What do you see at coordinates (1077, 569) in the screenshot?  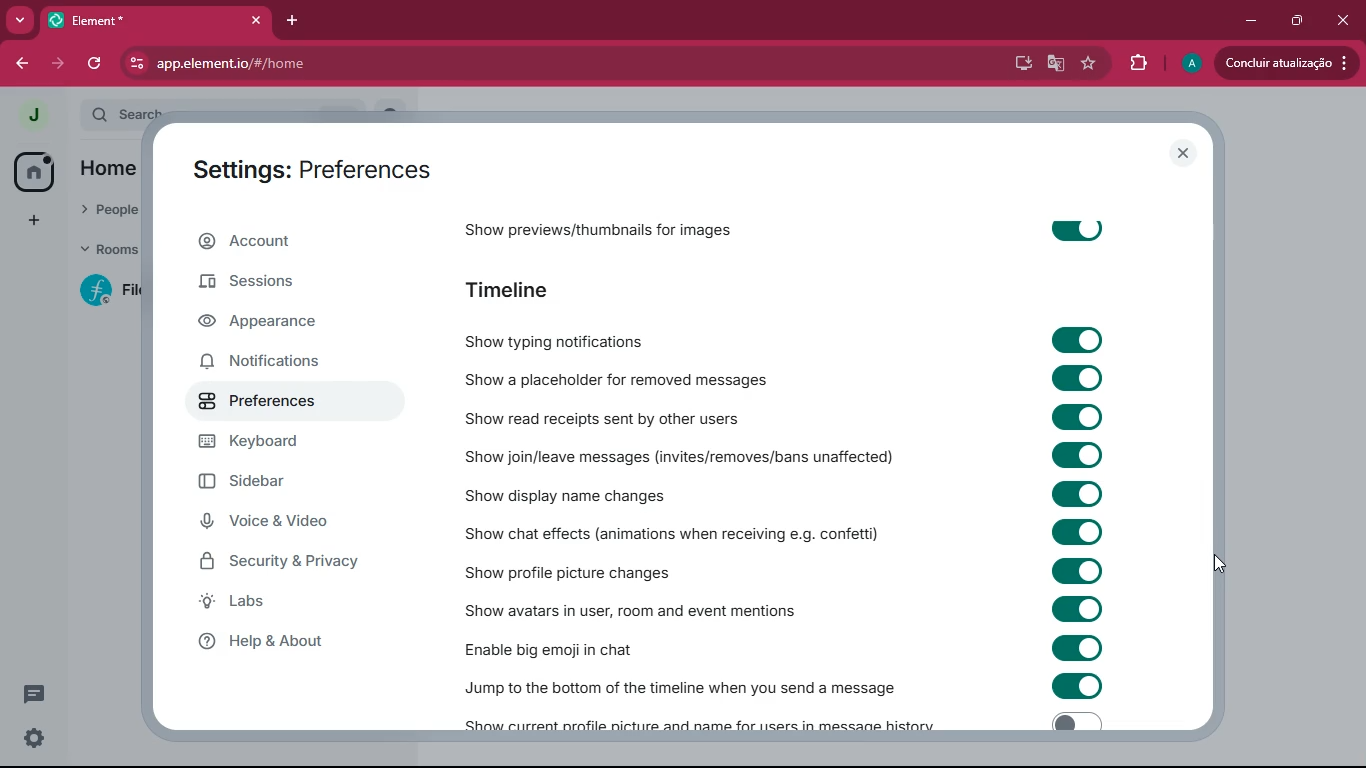 I see `toggle on ` at bounding box center [1077, 569].